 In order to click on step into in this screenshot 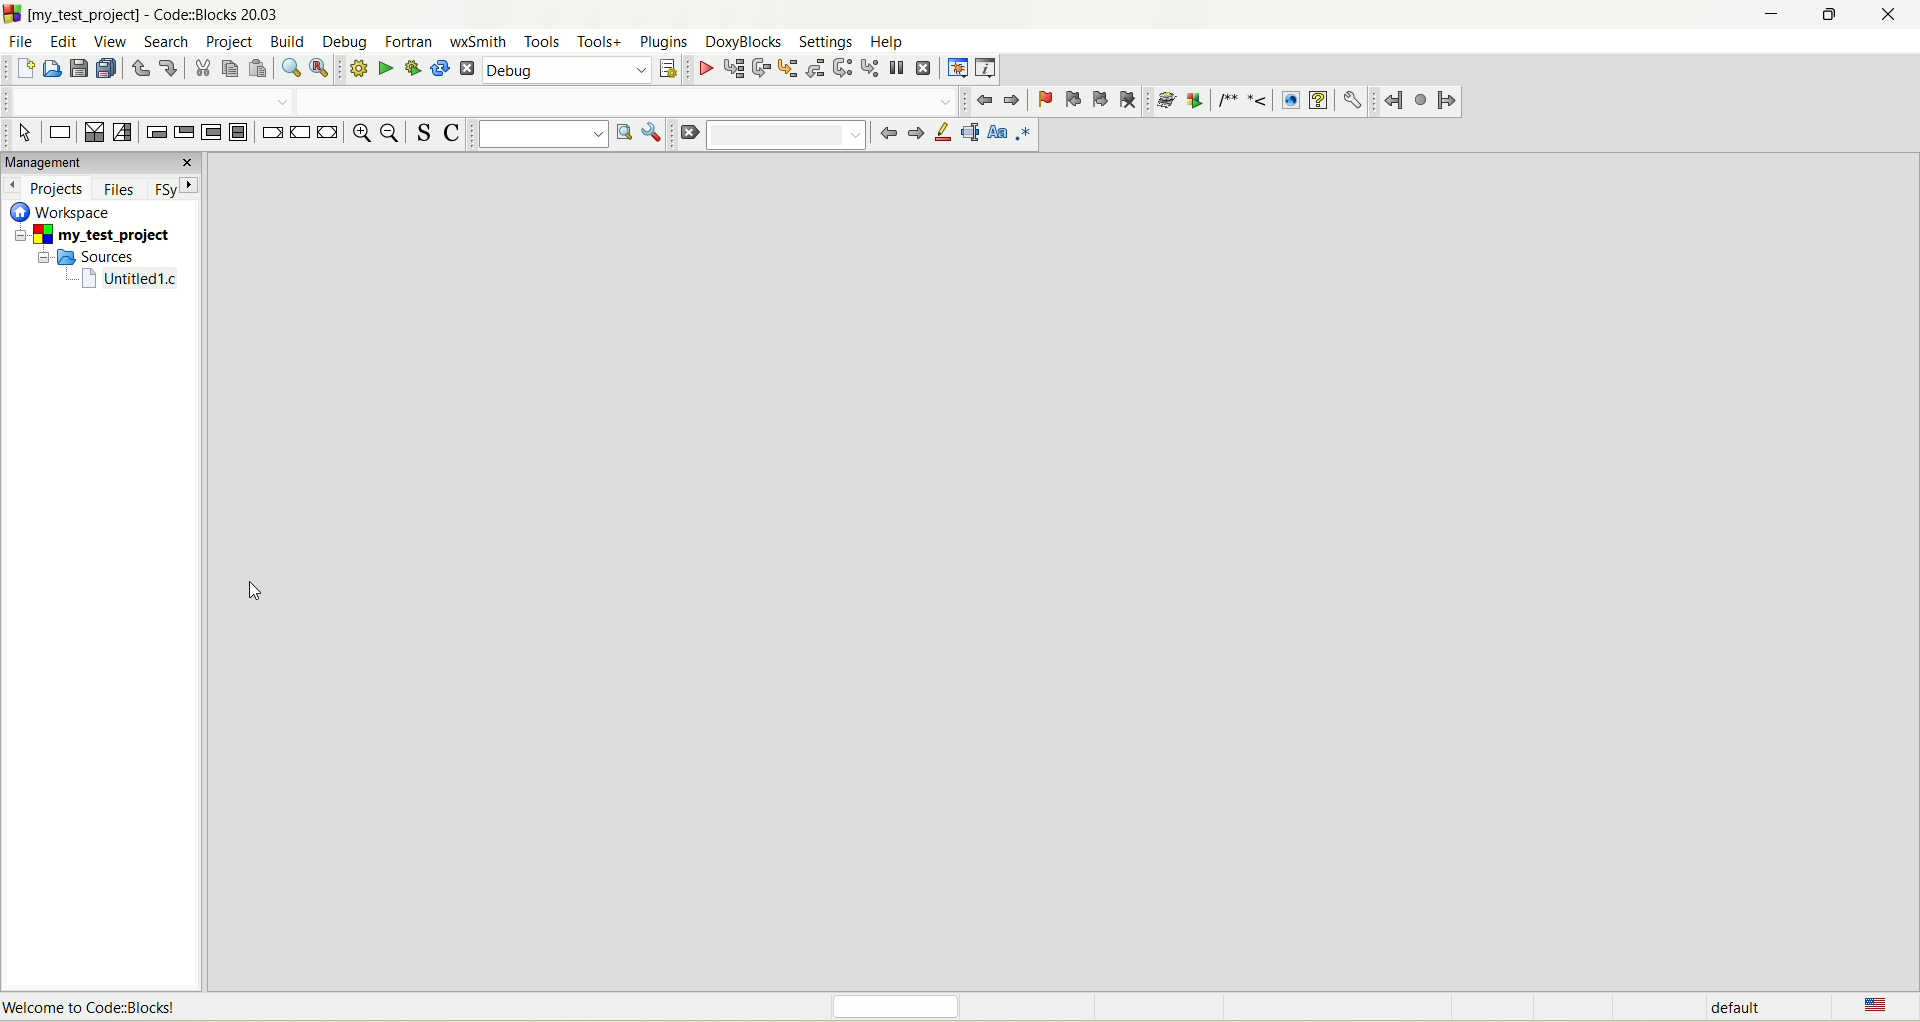, I will do `click(785, 70)`.